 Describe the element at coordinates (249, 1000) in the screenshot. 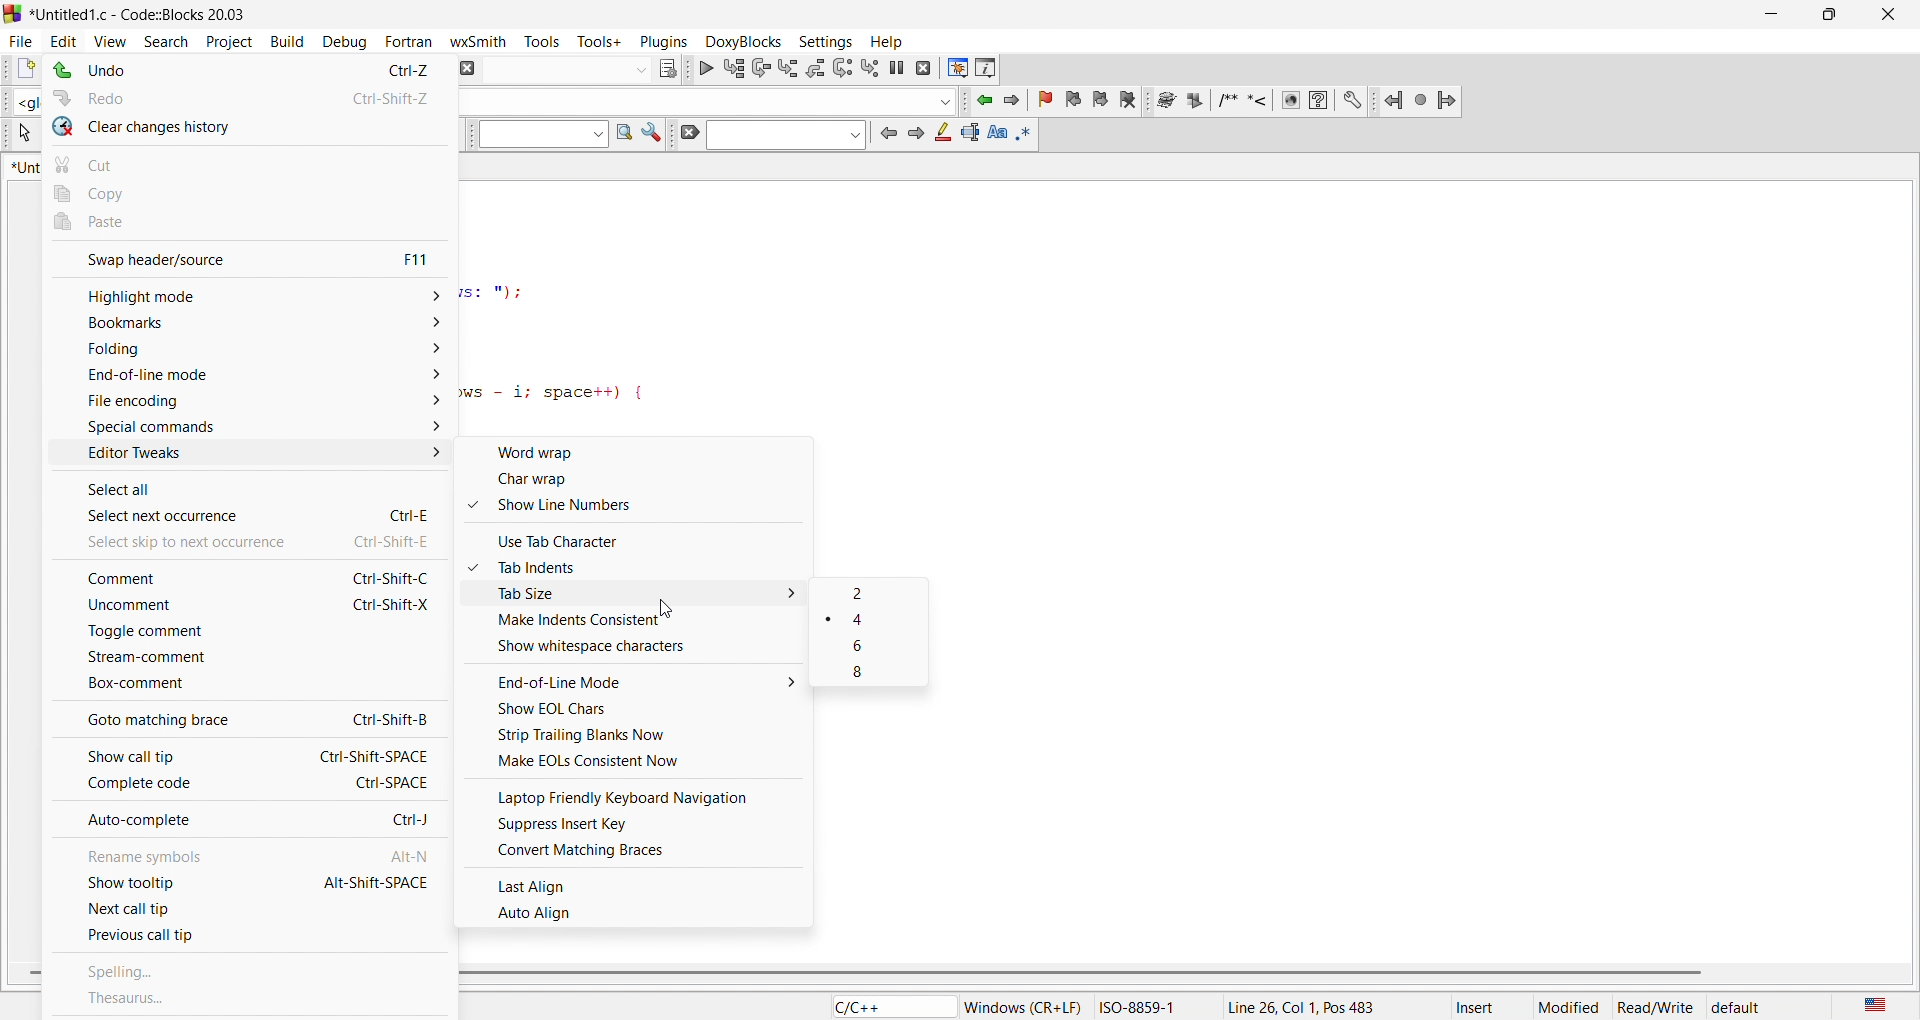

I see `thesaurus ` at that location.